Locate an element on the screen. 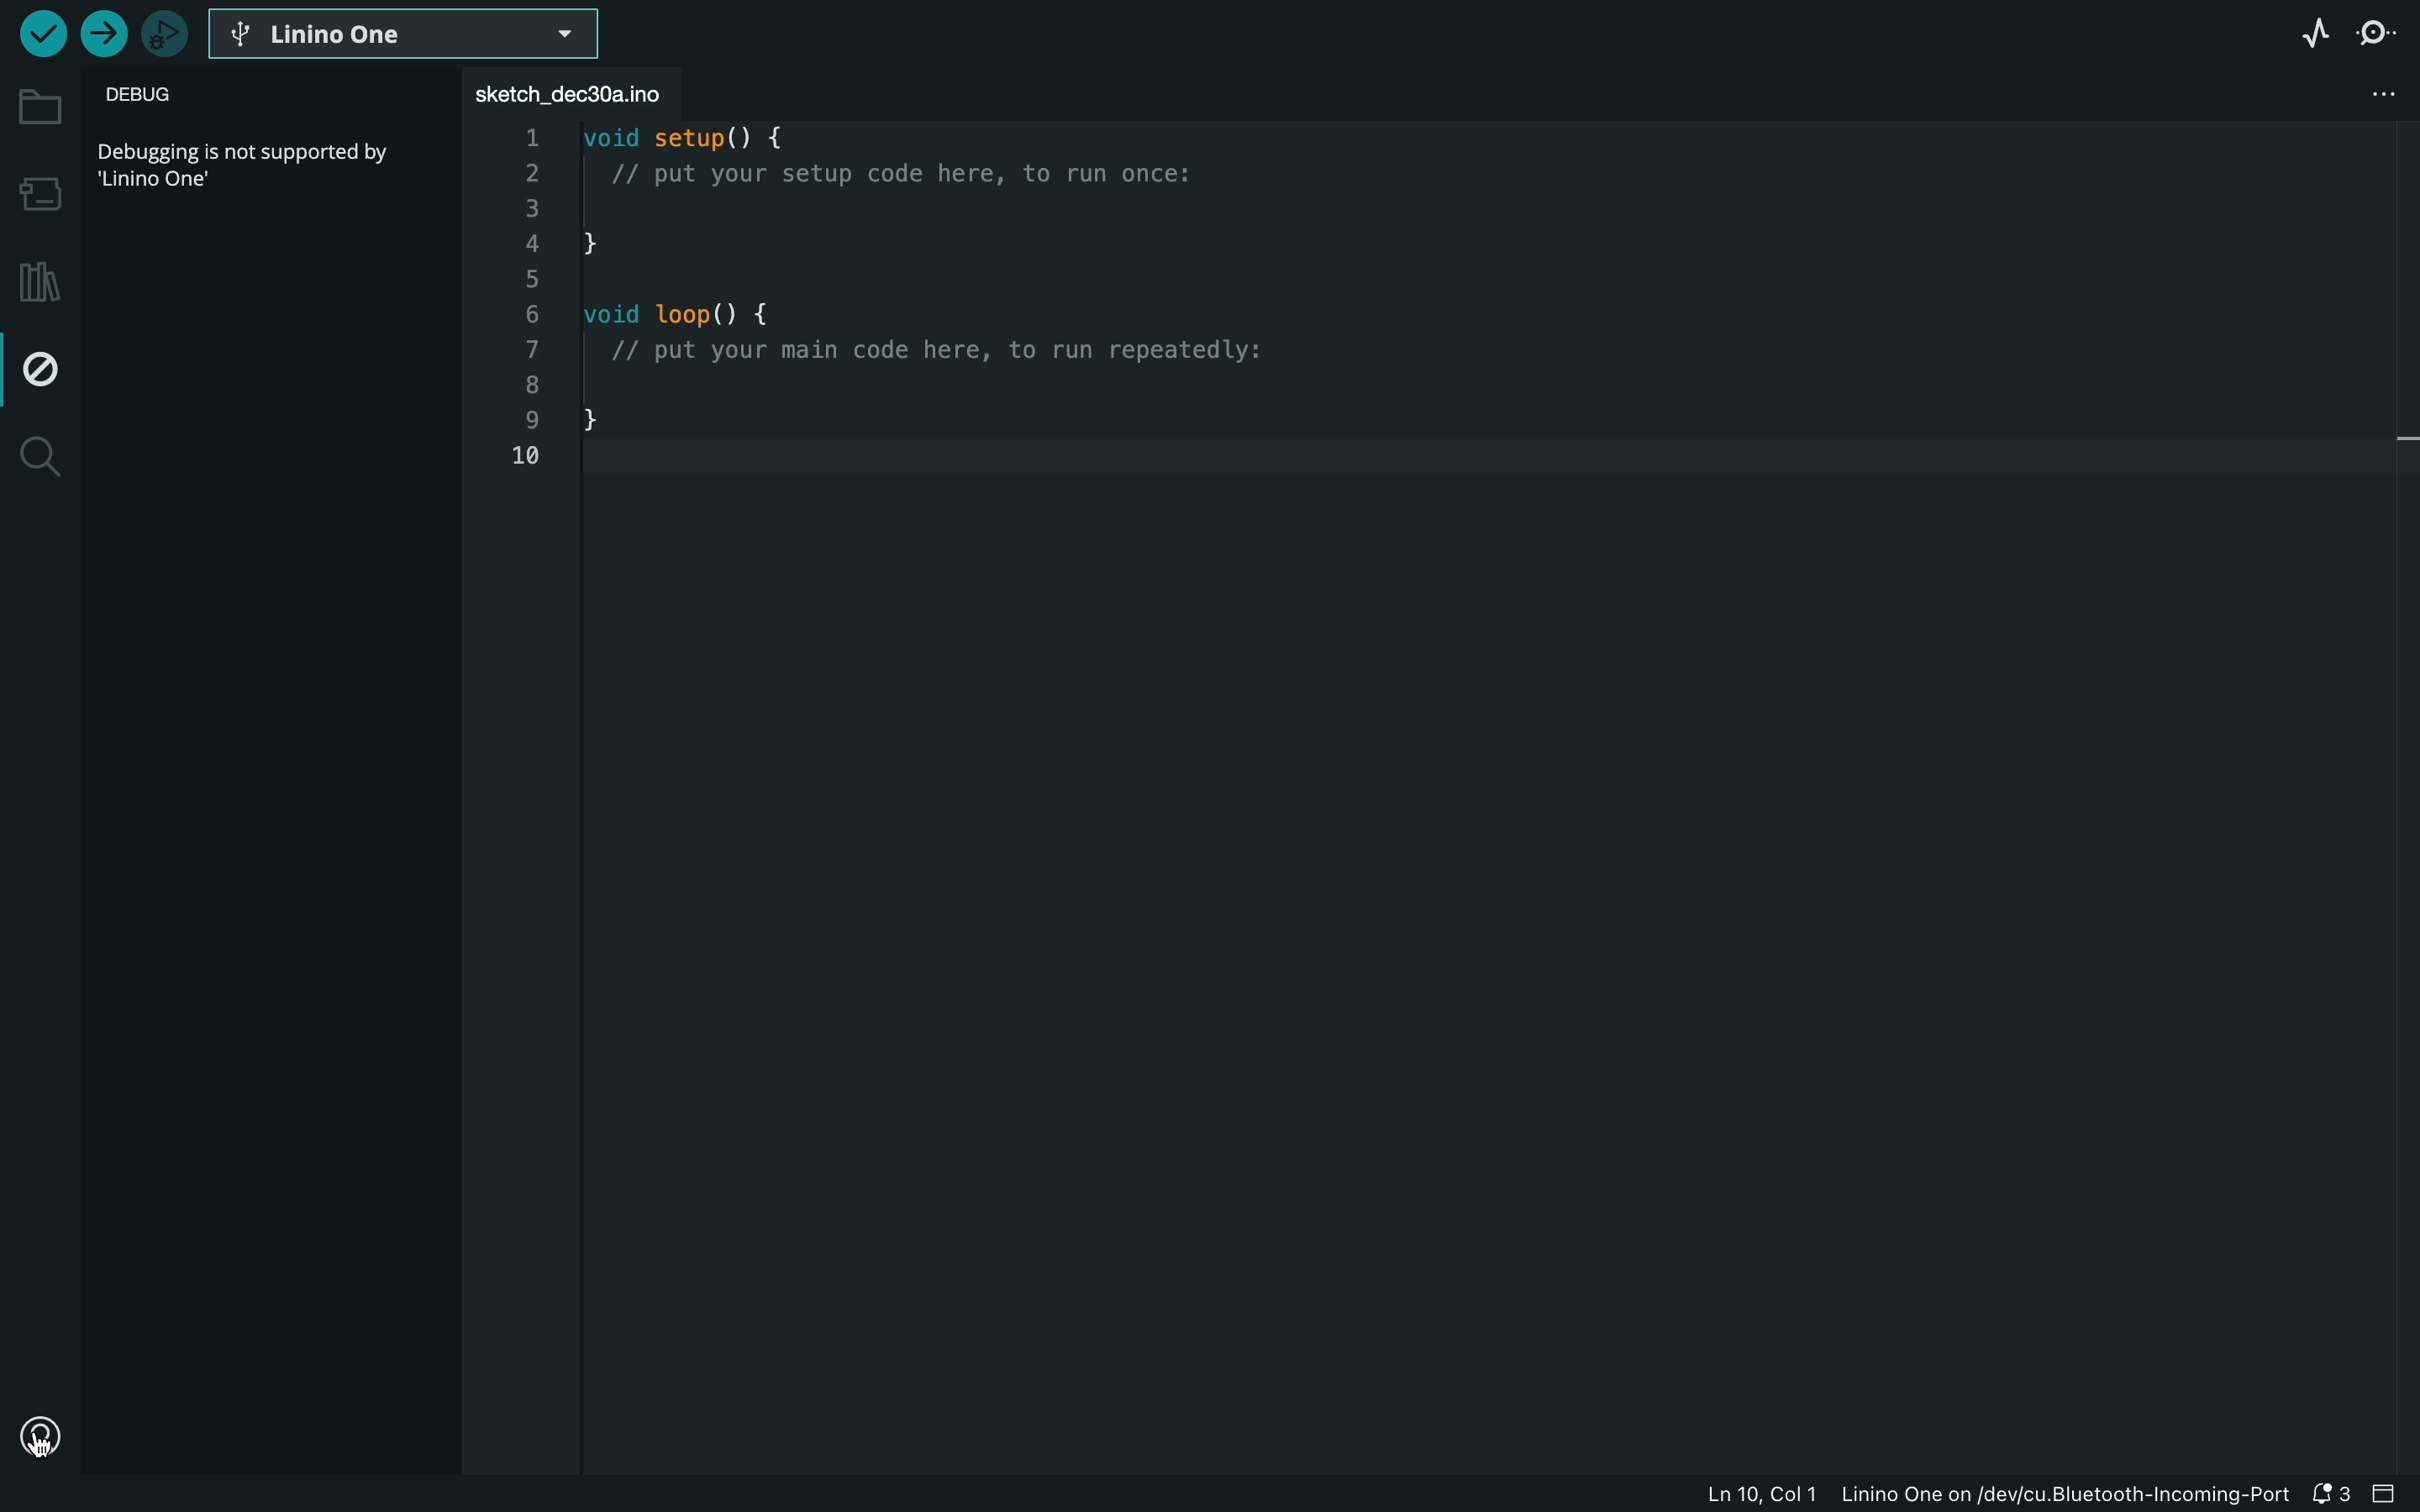 This screenshot has height=1512, width=2420. board selecter is located at coordinates (407, 35).